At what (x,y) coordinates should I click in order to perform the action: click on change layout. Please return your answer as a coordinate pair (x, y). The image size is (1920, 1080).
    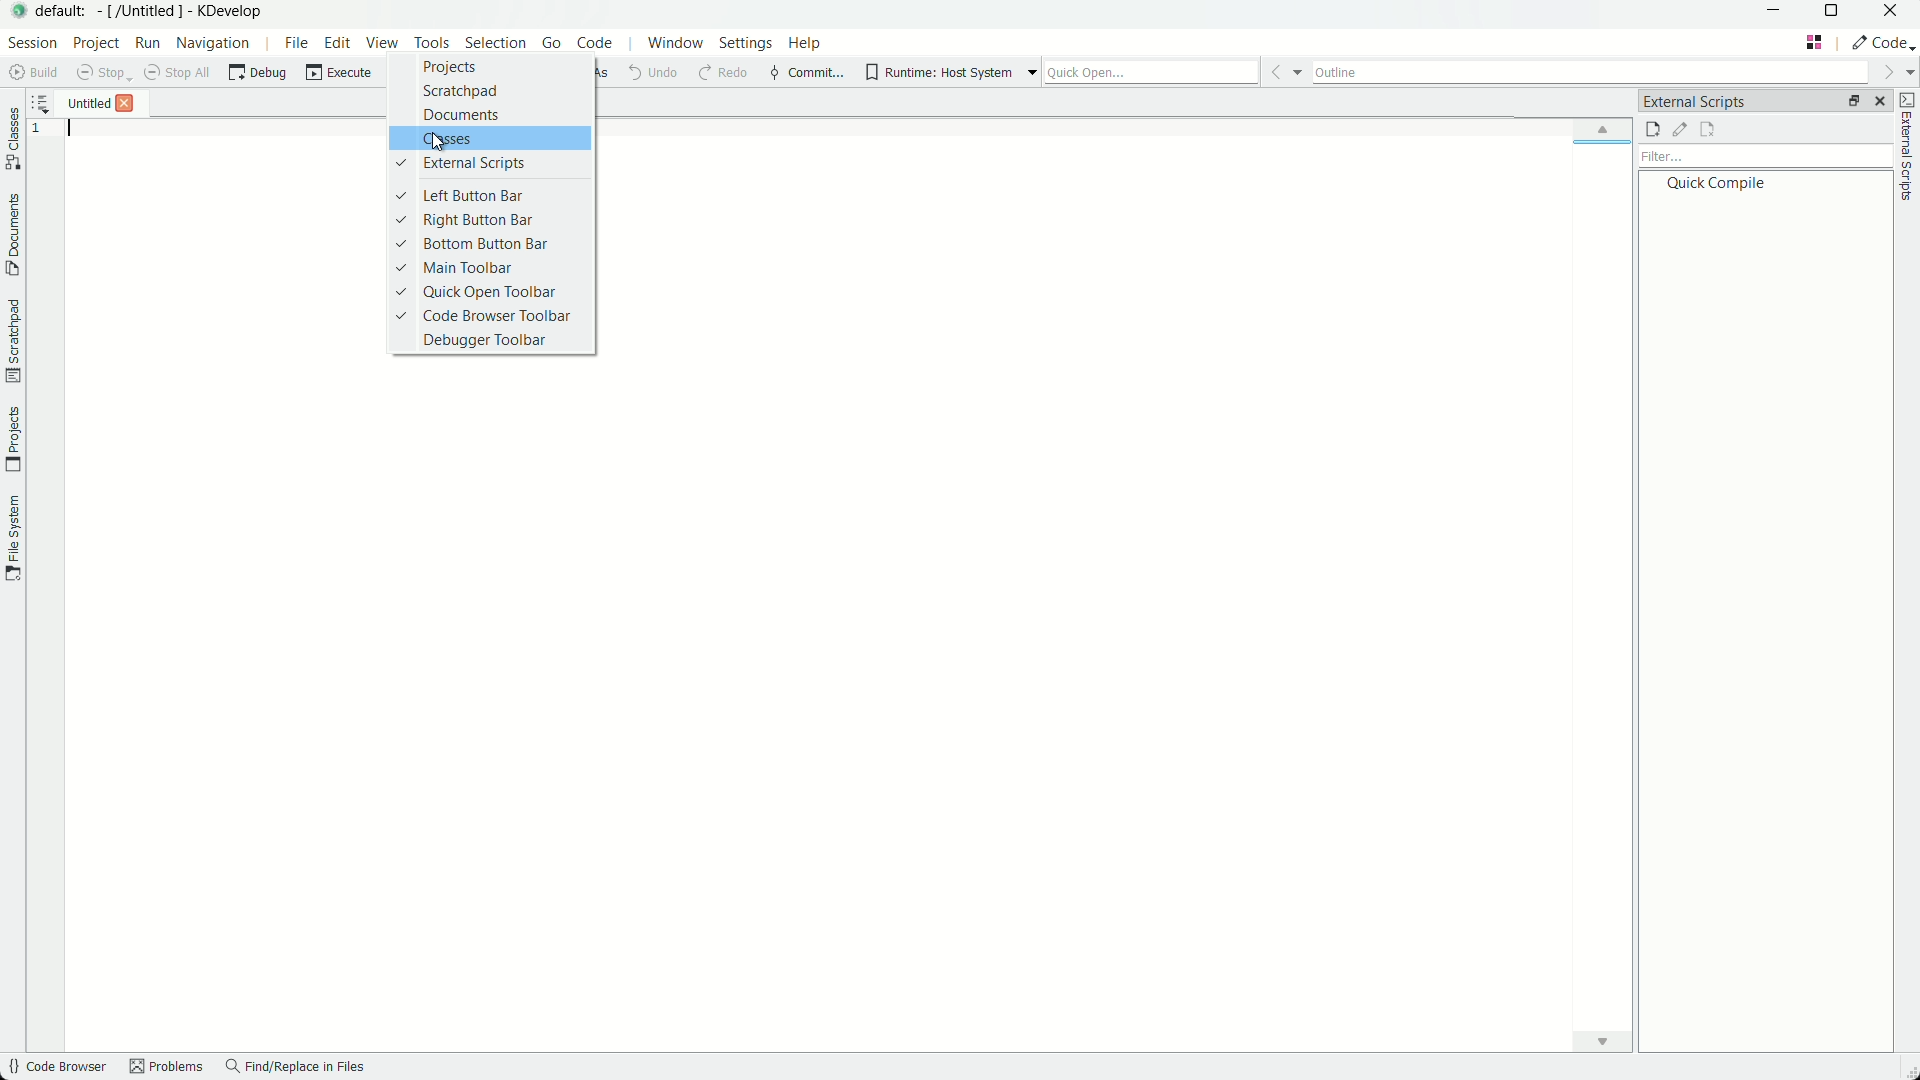
    Looking at the image, I should click on (1813, 43).